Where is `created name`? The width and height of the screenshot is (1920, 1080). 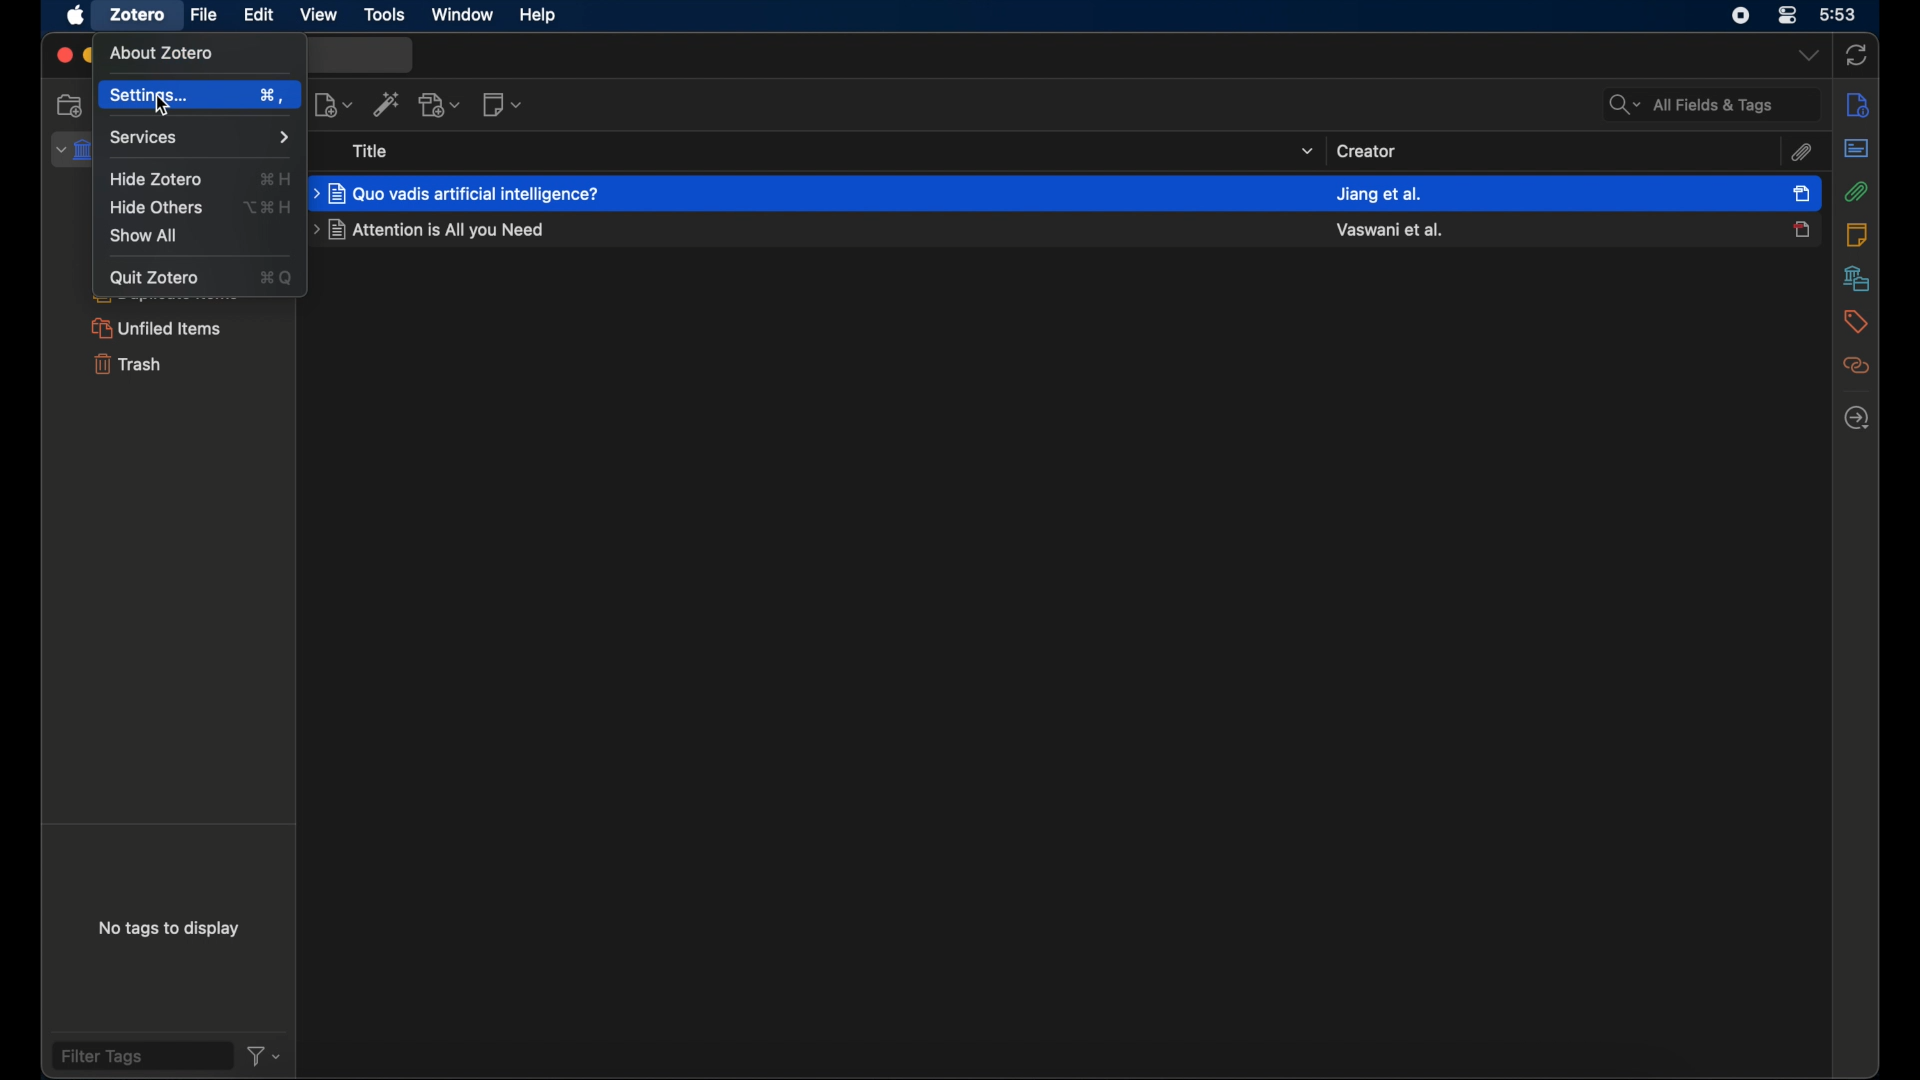 created name is located at coordinates (1388, 230).